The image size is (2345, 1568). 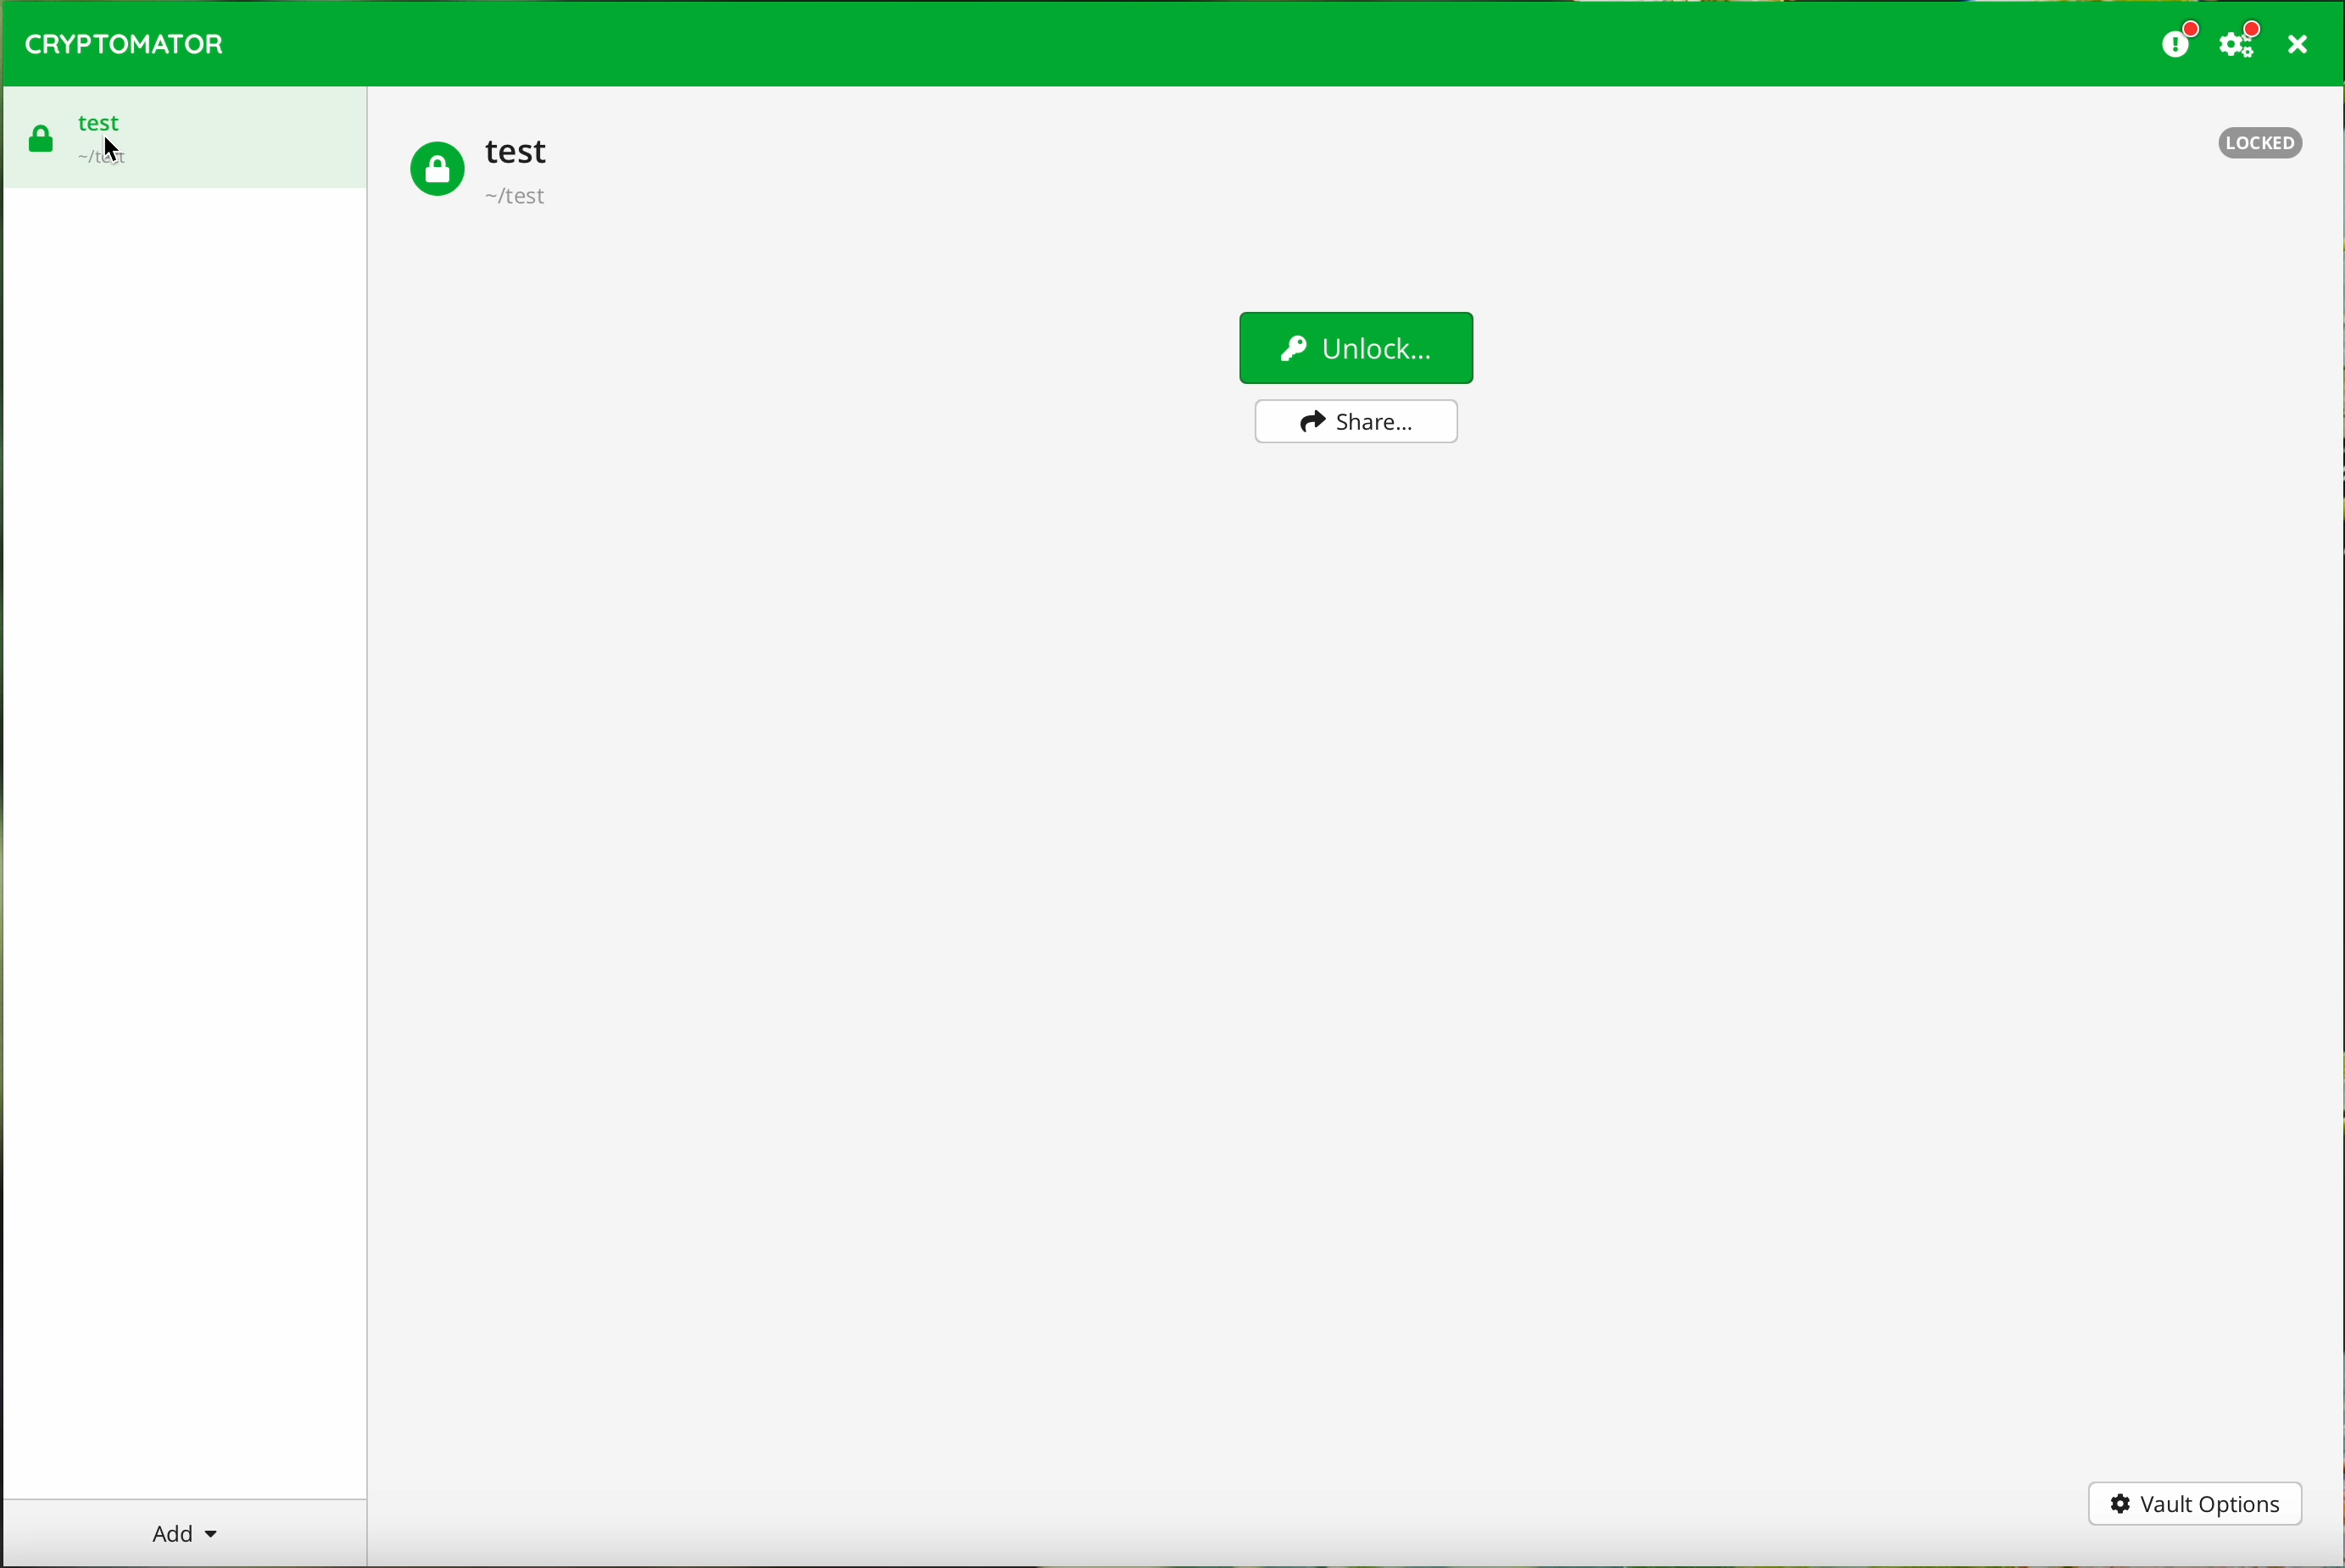 What do you see at coordinates (183, 1532) in the screenshot?
I see `add button` at bounding box center [183, 1532].